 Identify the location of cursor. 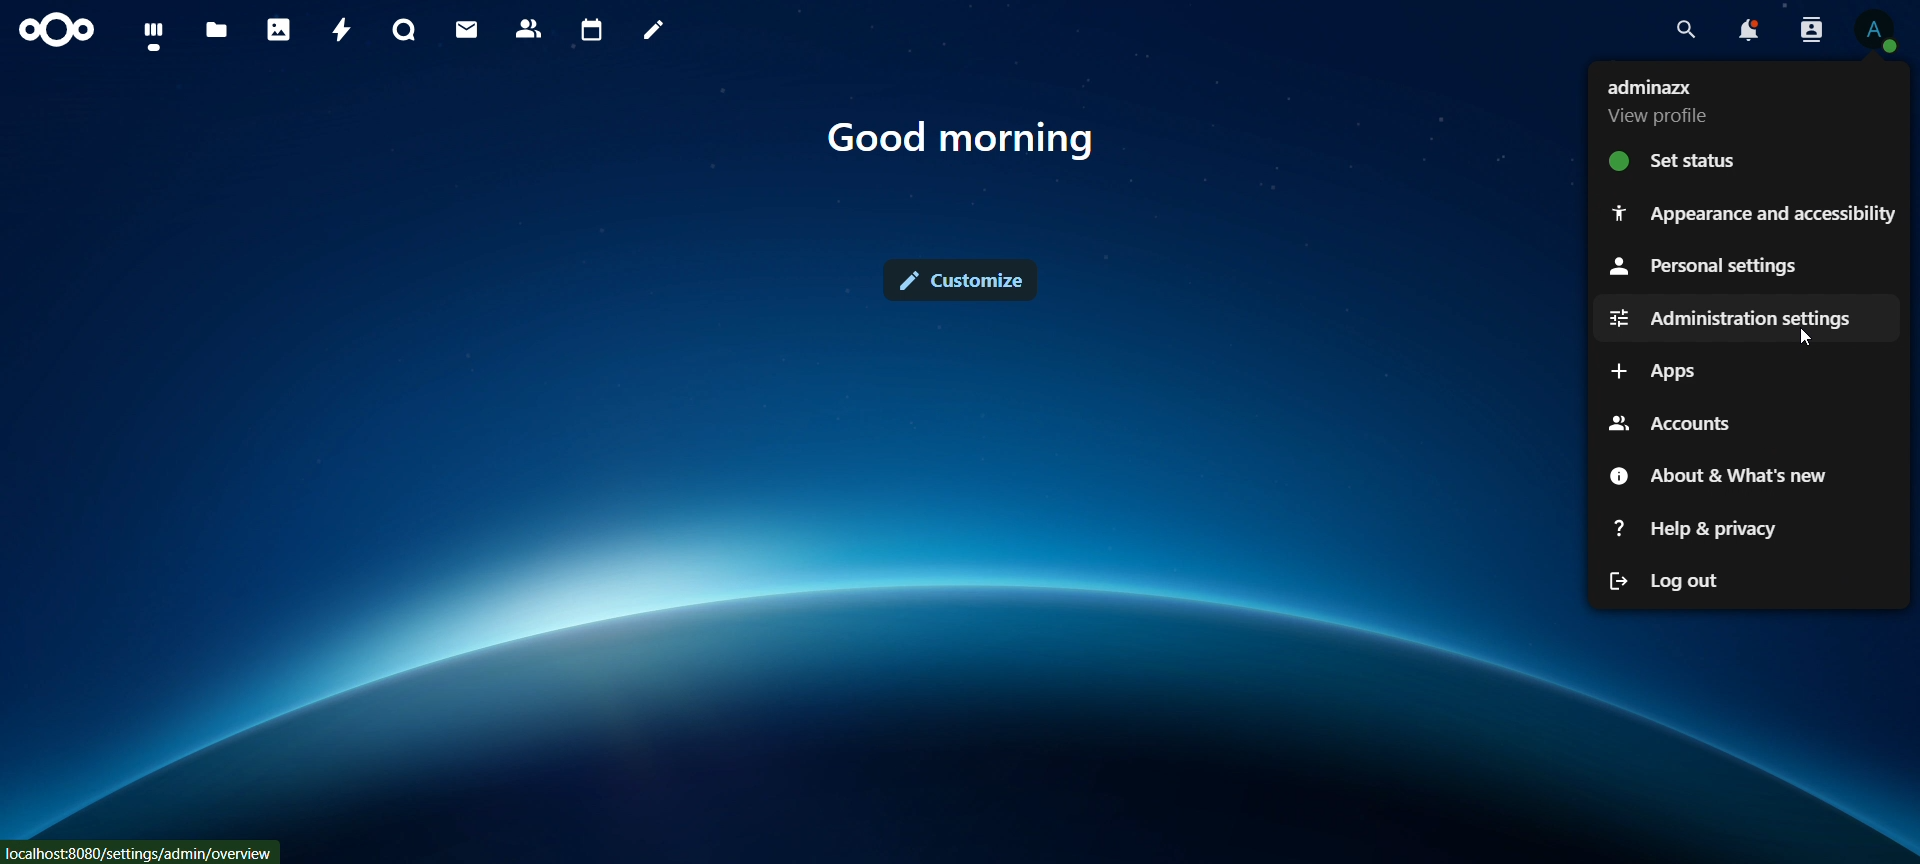
(1806, 344).